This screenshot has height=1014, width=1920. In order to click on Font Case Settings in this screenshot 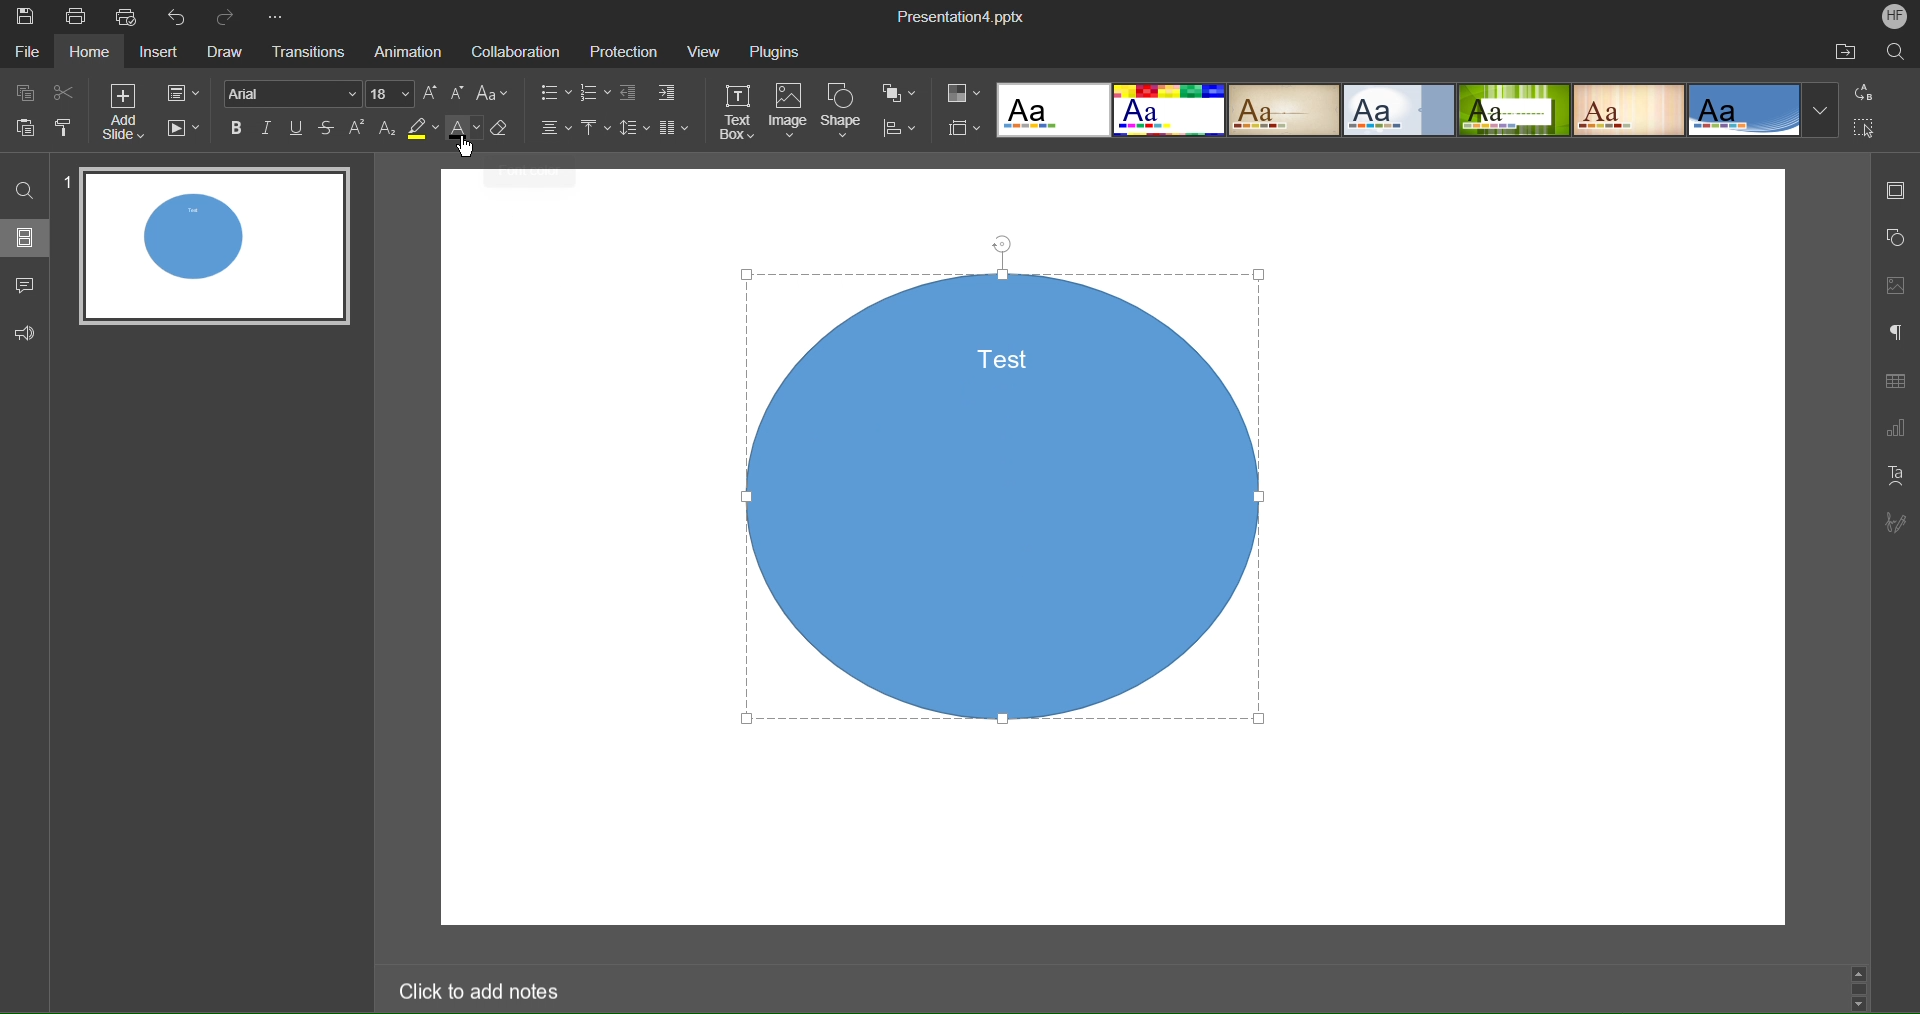, I will do `click(494, 94)`.